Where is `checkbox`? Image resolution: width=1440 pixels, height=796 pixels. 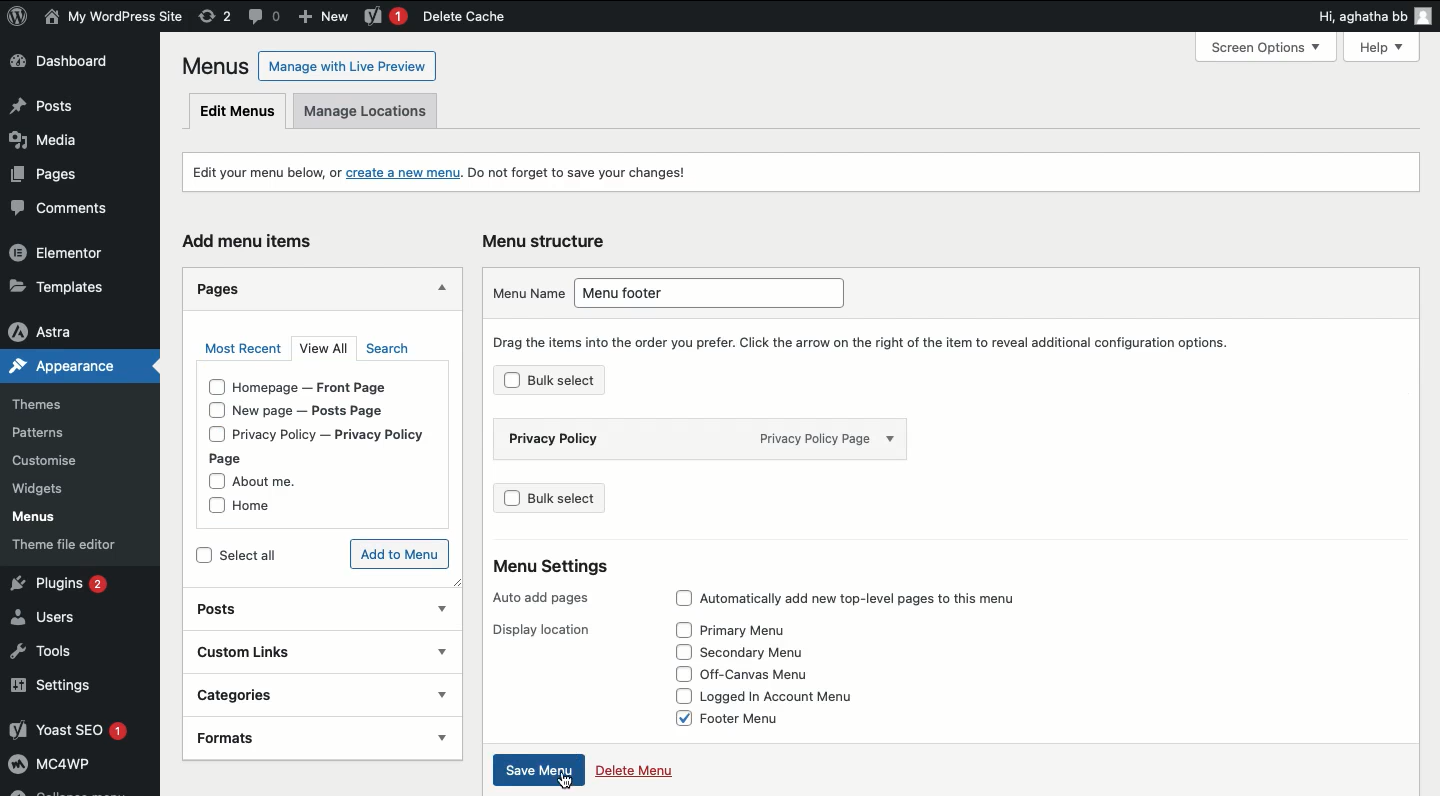
checkbox is located at coordinates (202, 556).